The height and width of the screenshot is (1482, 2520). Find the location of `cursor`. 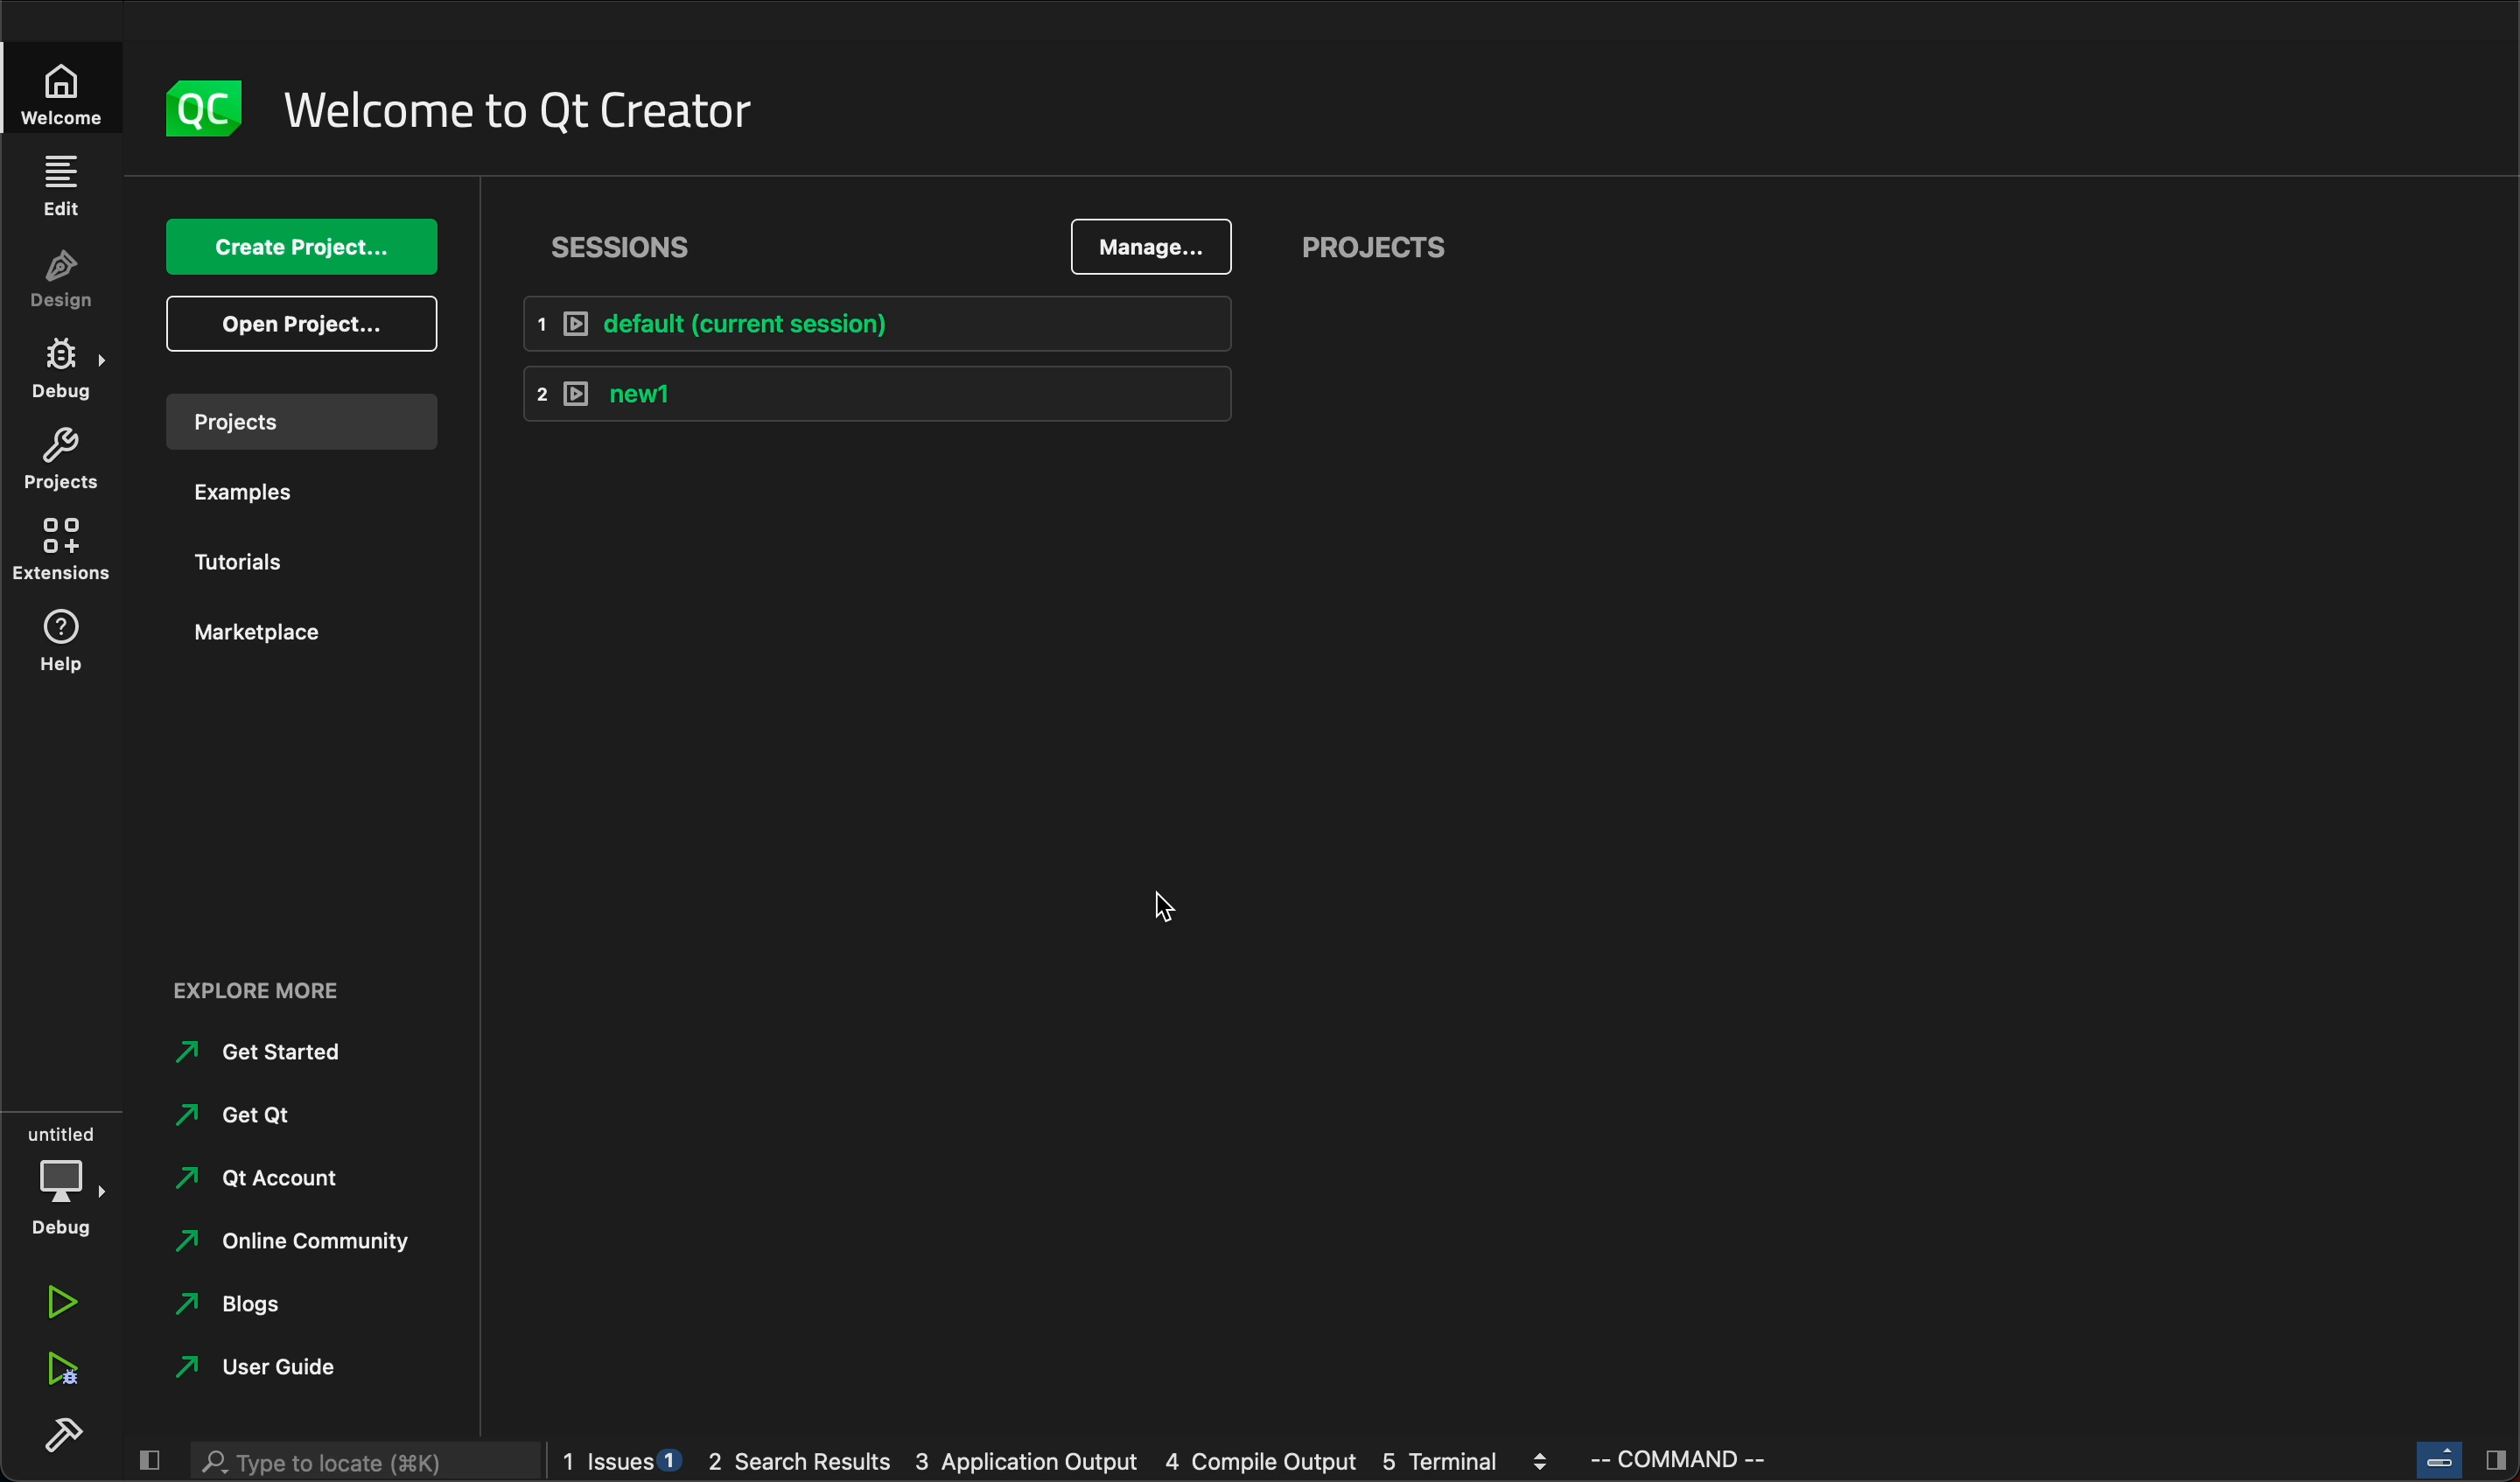

cursor is located at coordinates (1180, 906).